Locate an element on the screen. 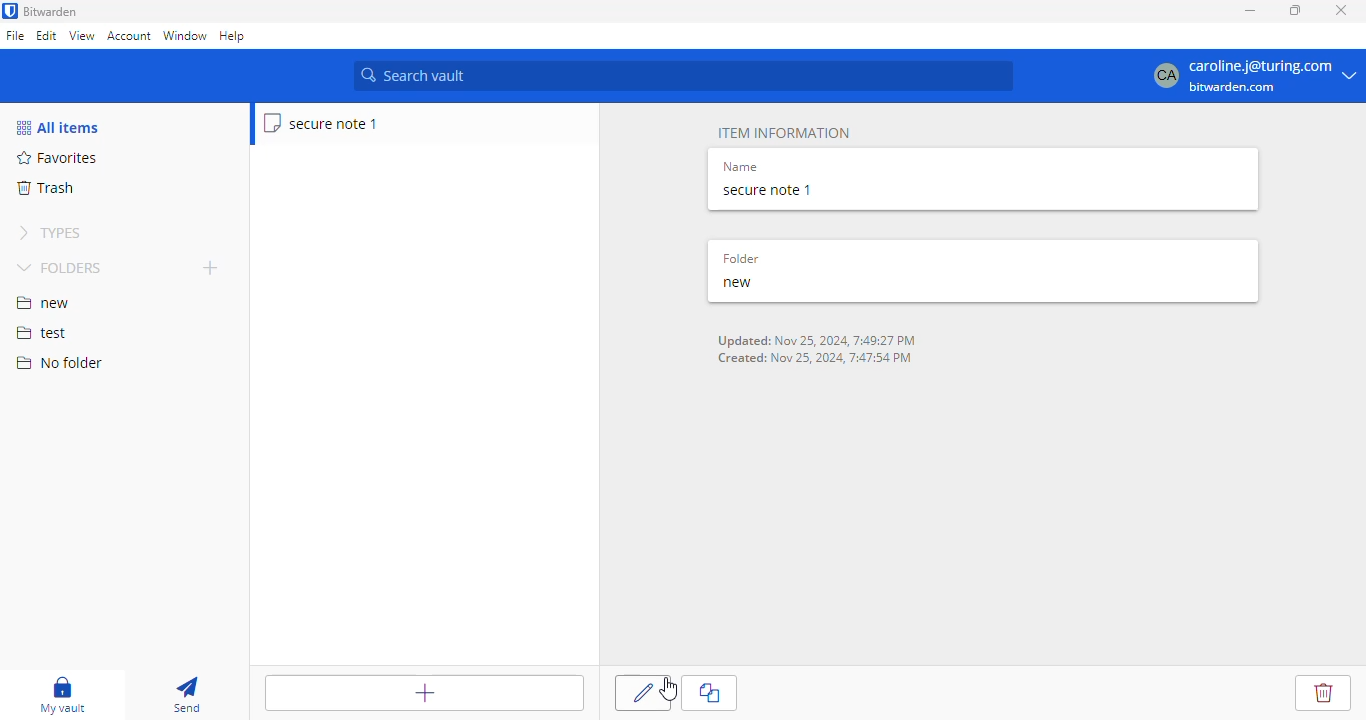 This screenshot has height=720, width=1366. close is located at coordinates (711, 693).